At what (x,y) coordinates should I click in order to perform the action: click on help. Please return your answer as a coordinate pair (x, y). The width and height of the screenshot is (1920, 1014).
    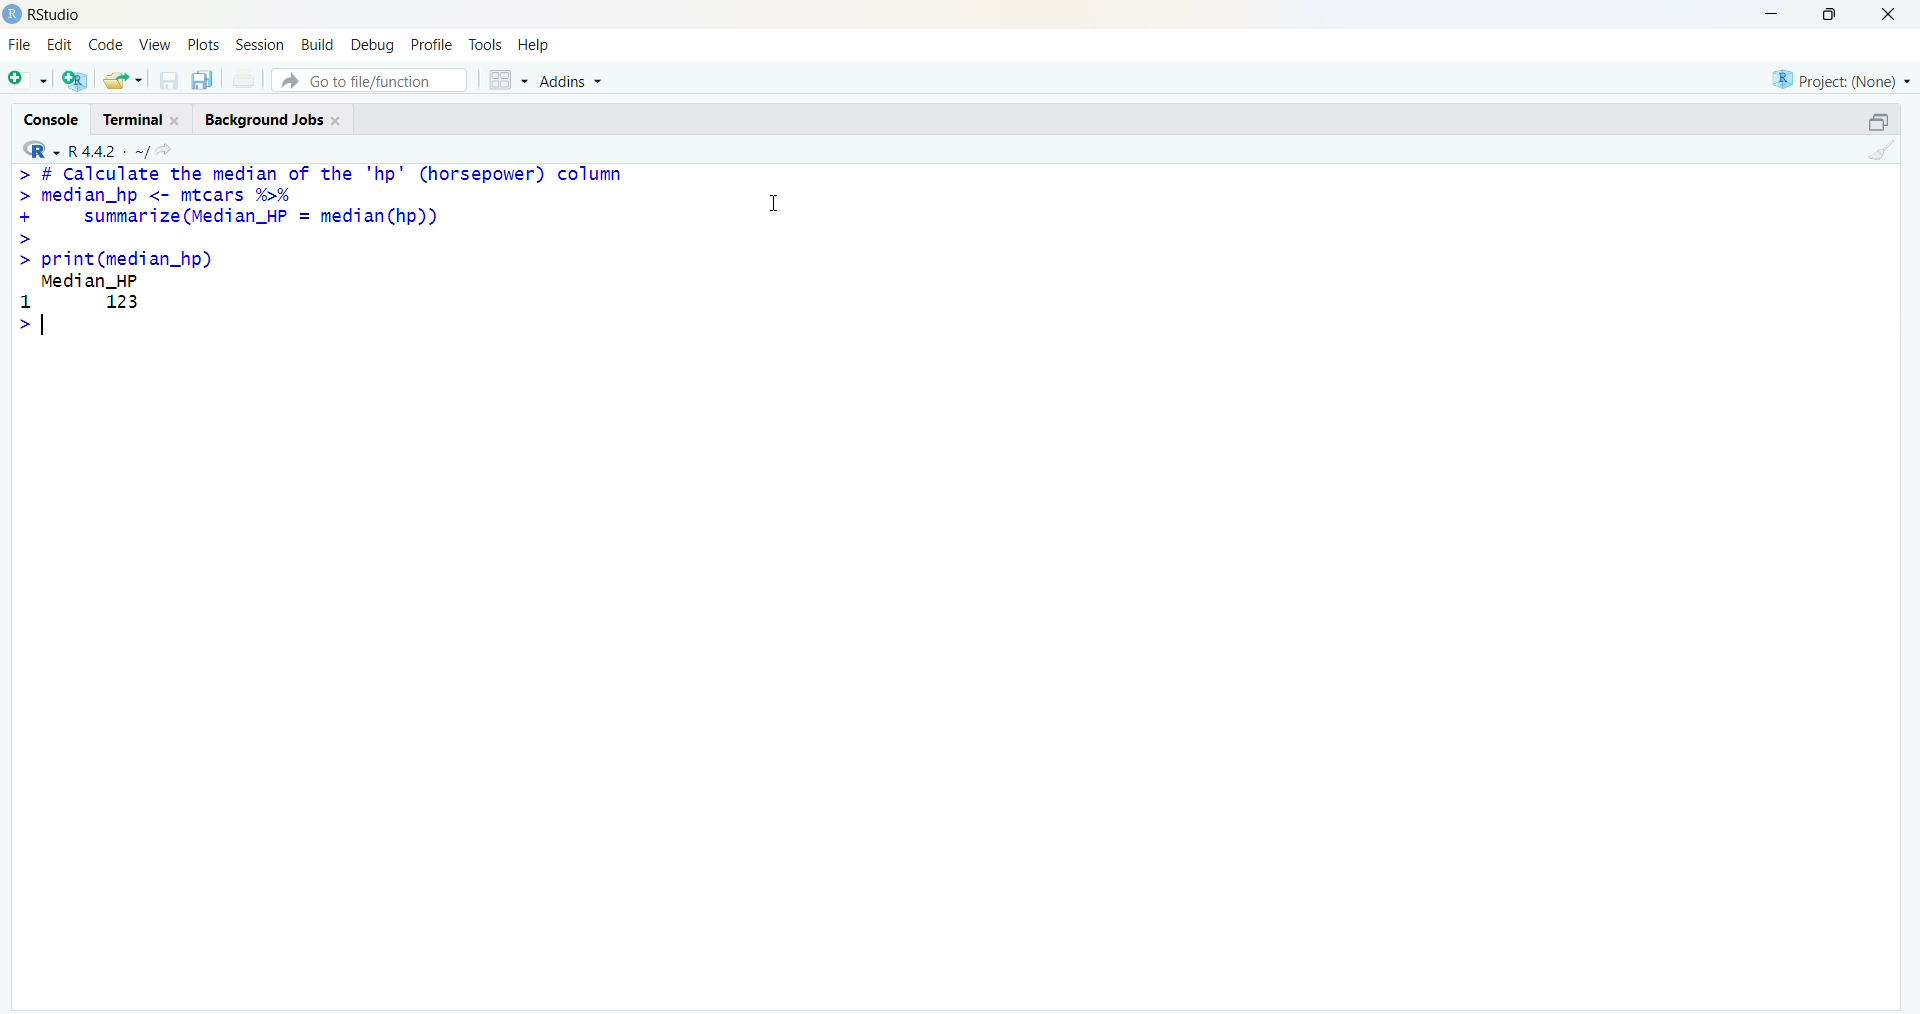
    Looking at the image, I should click on (536, 46).